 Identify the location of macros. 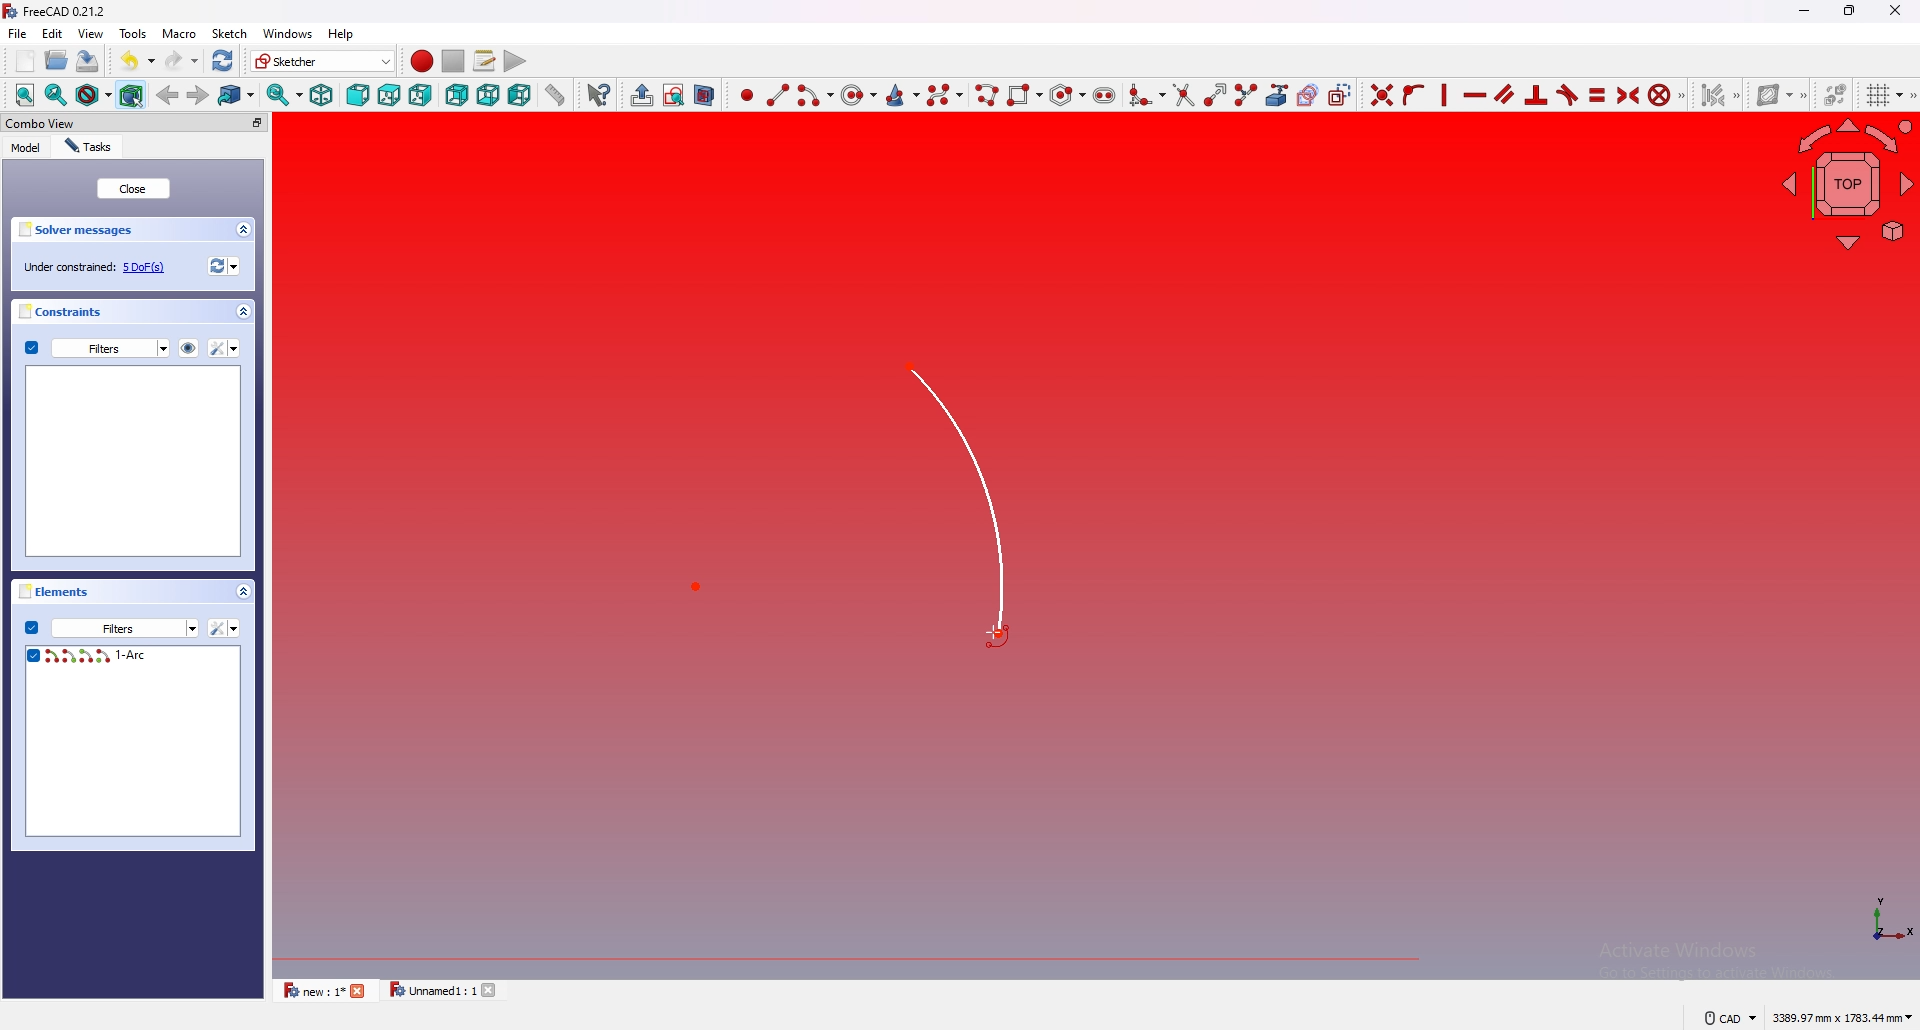
(484, 61).